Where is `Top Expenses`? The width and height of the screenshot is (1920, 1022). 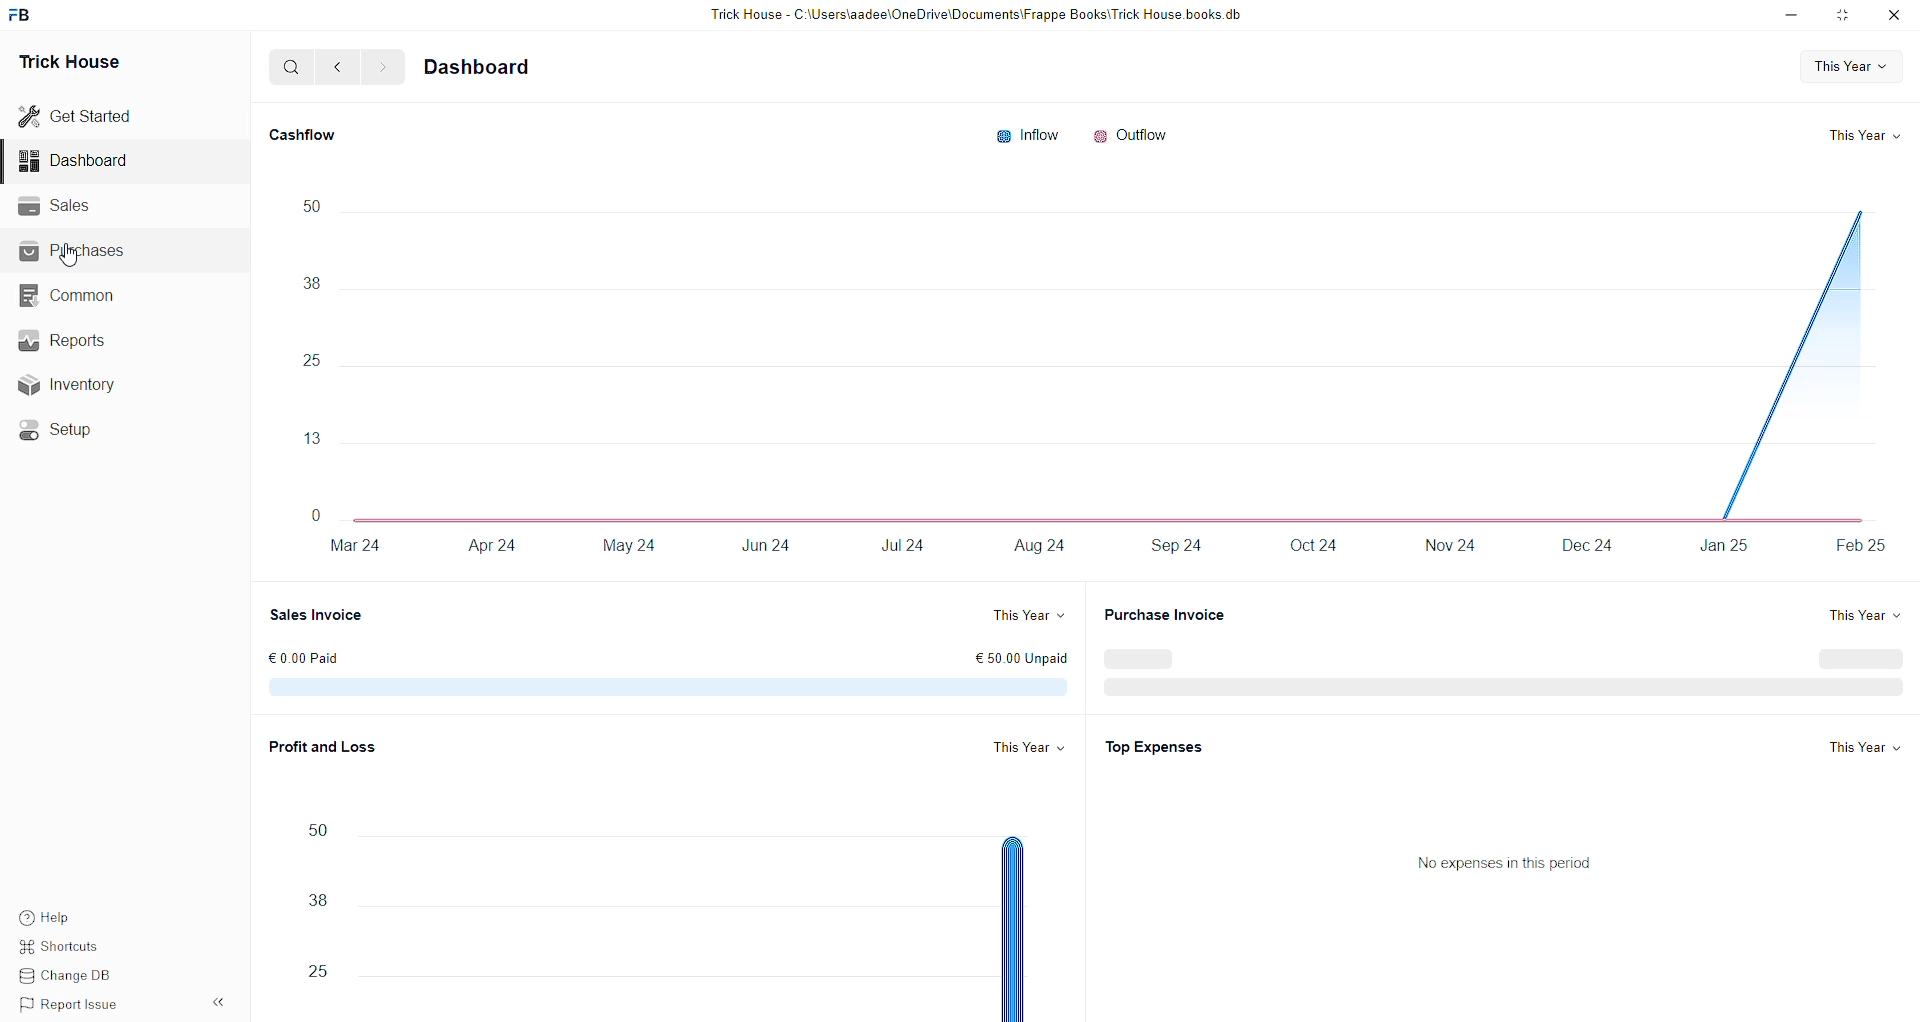
Top Expenses is located at coordinates (1166, 746).